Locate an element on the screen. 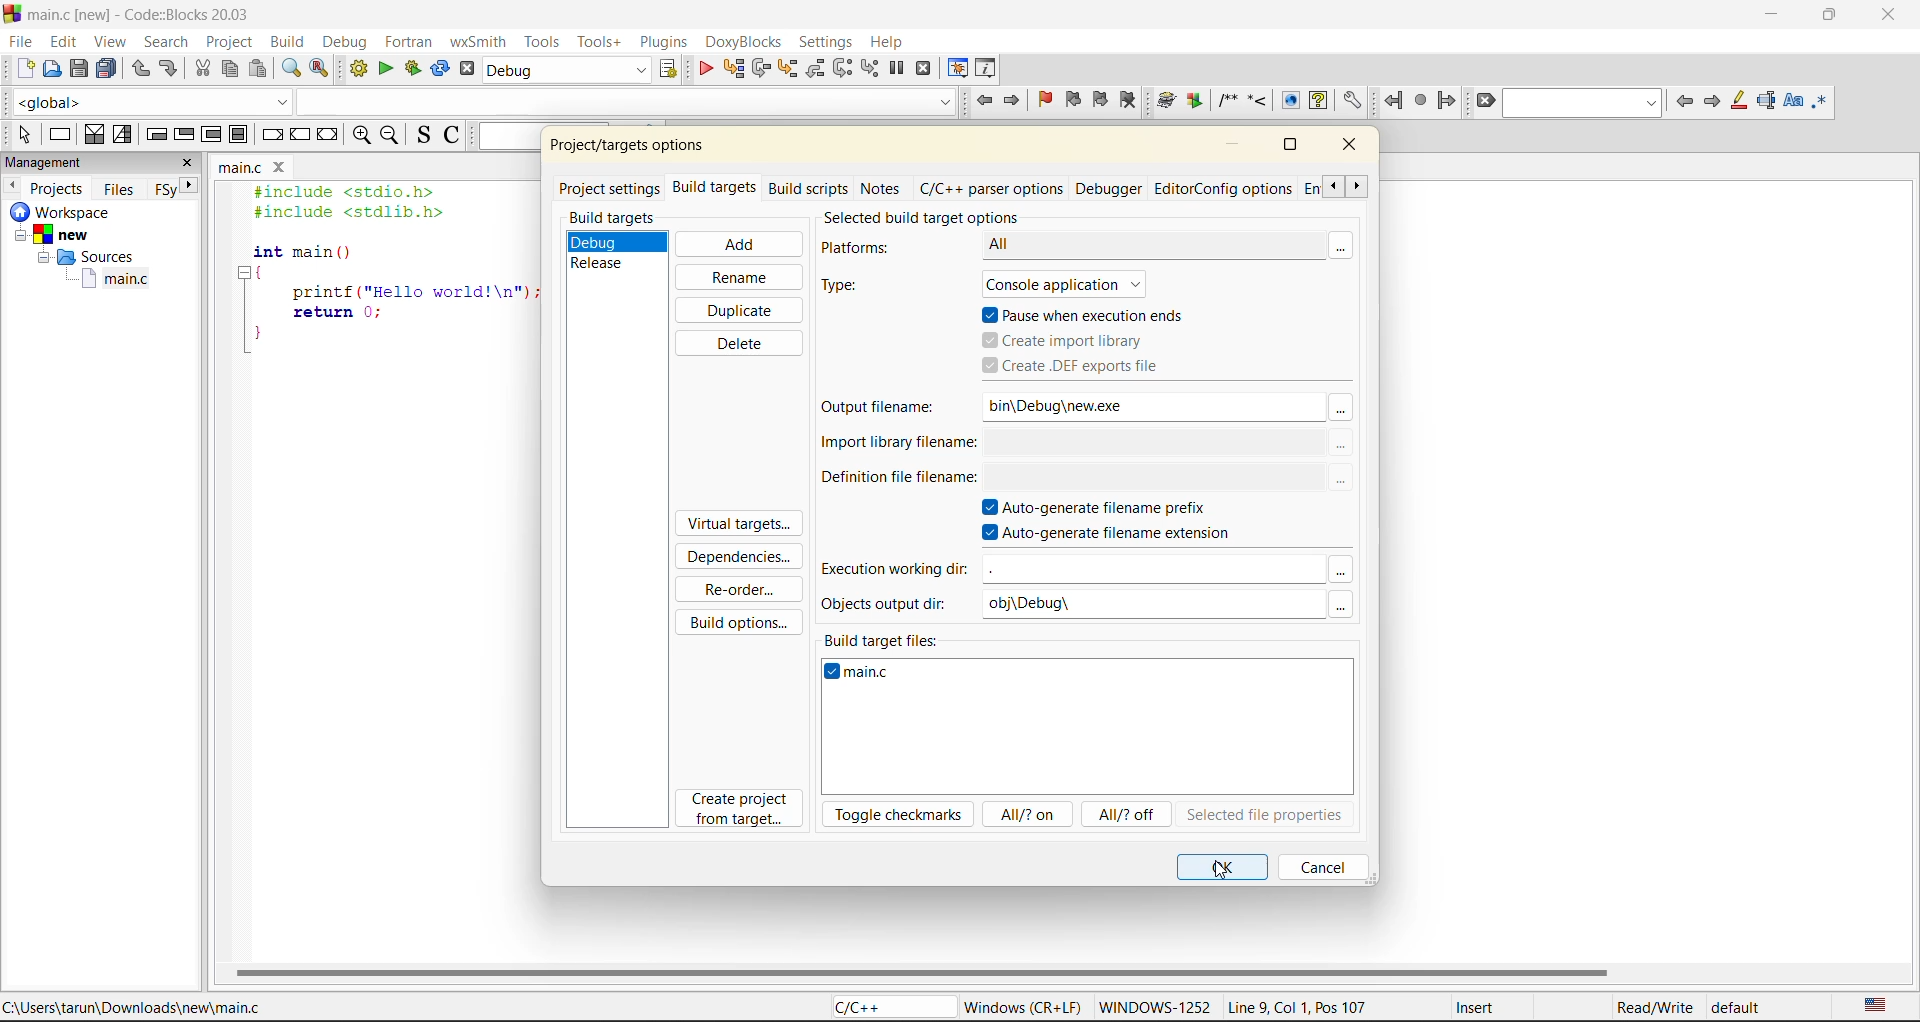  jump back is located at coordinates (983, 102).